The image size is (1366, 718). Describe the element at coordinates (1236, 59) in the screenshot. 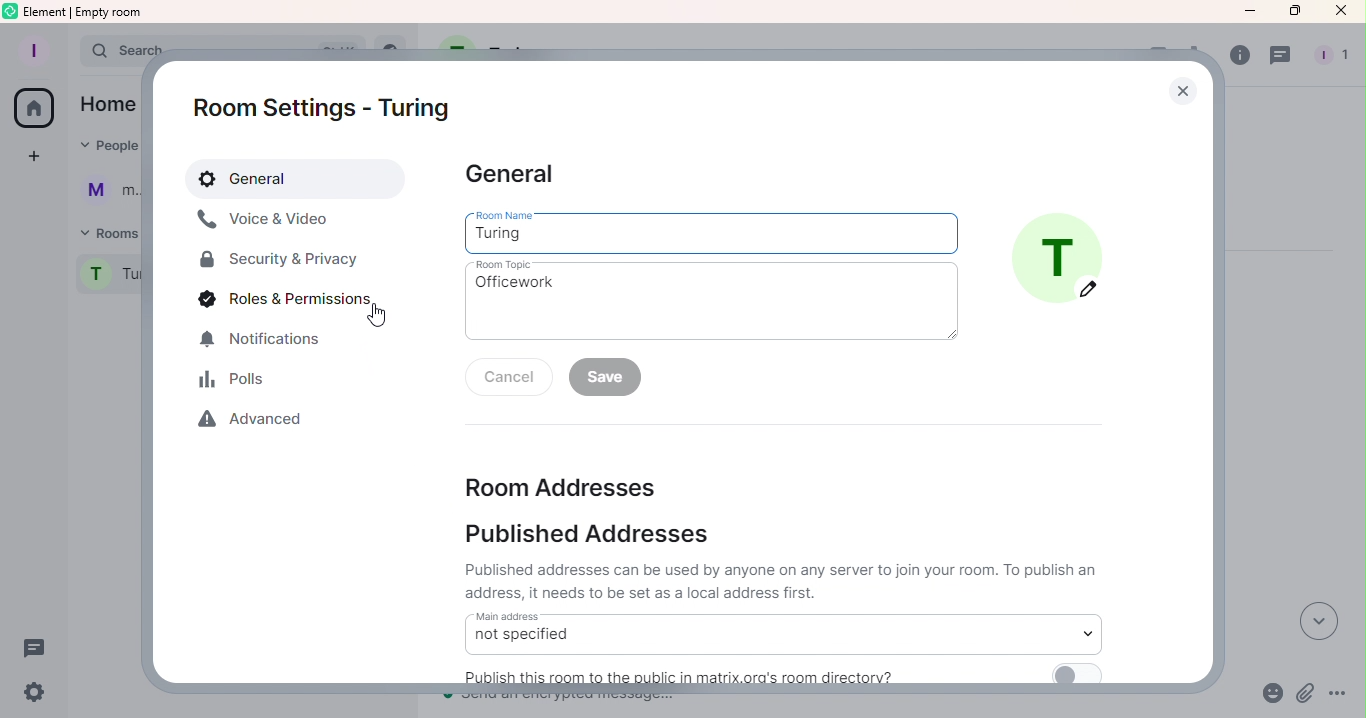

I see `Room info` at that location.